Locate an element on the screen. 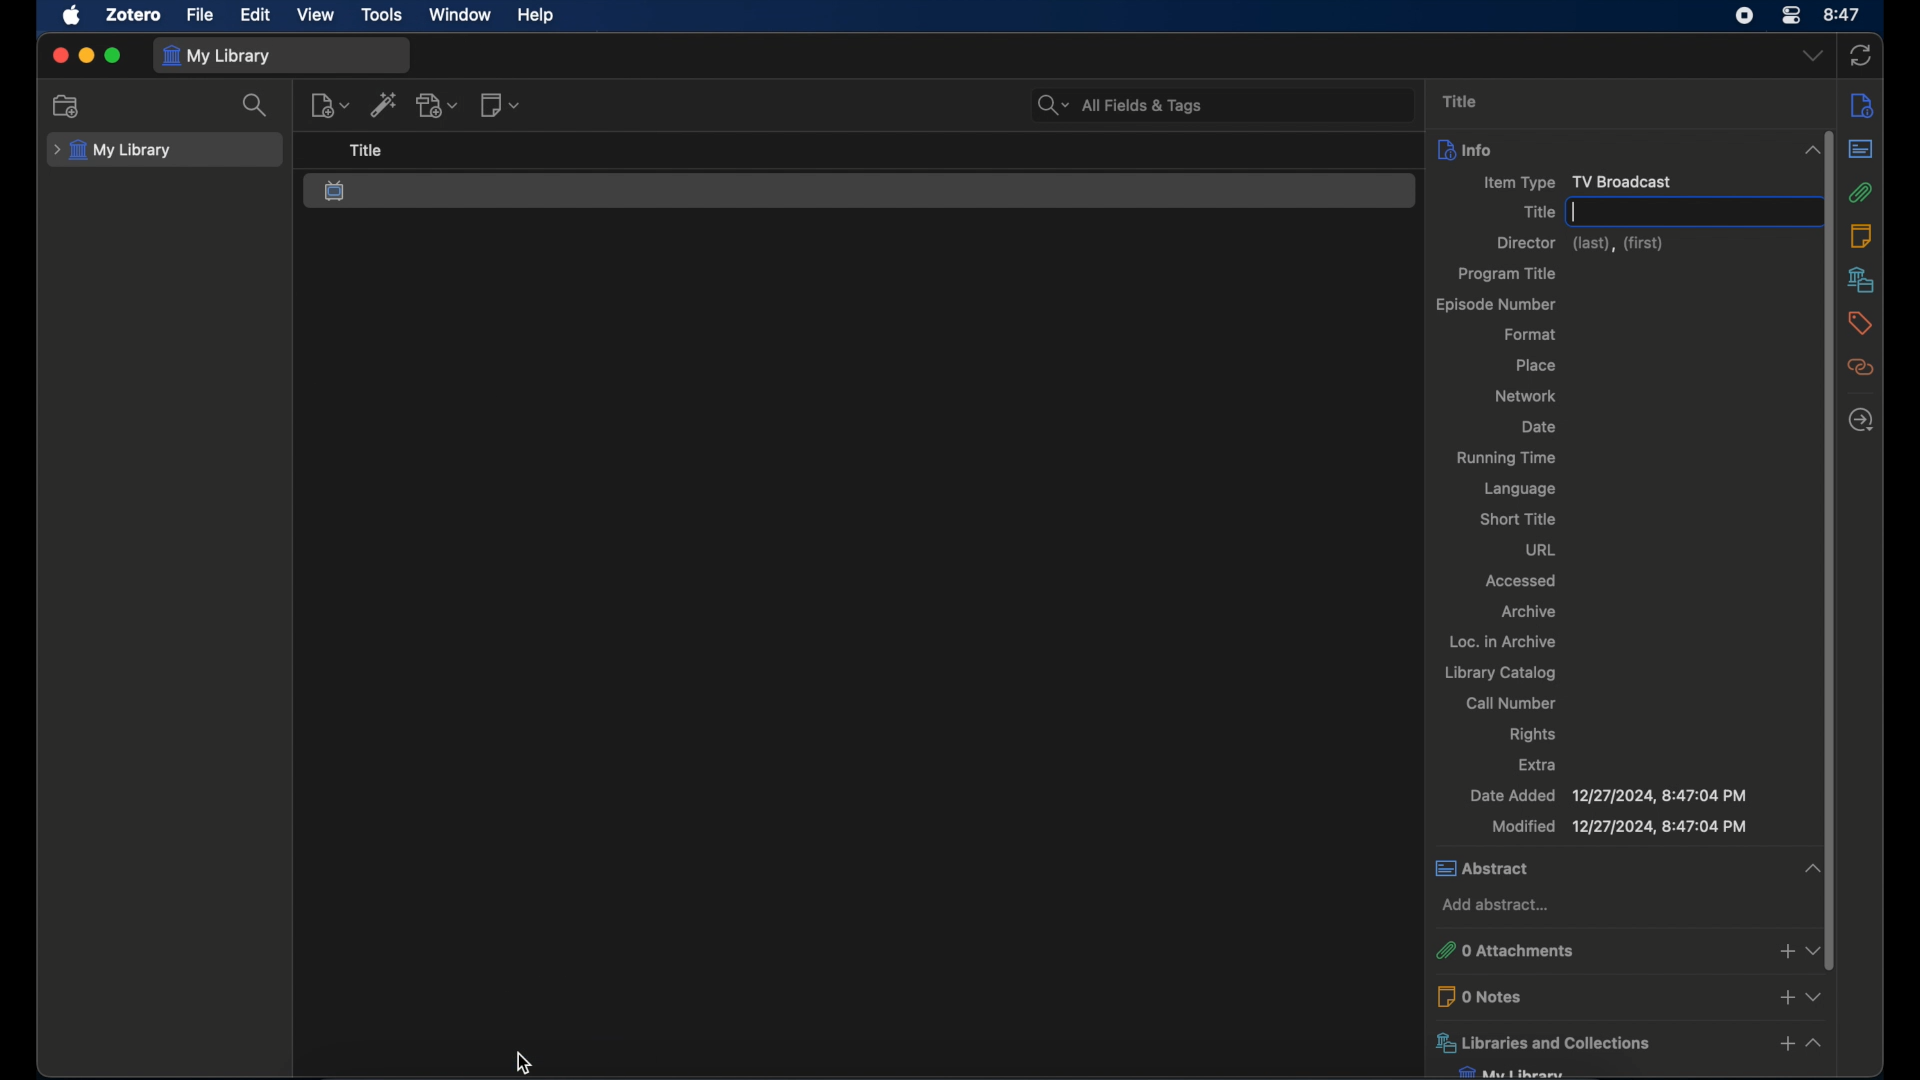  add libraries is located at coordinates (1786, 1046).